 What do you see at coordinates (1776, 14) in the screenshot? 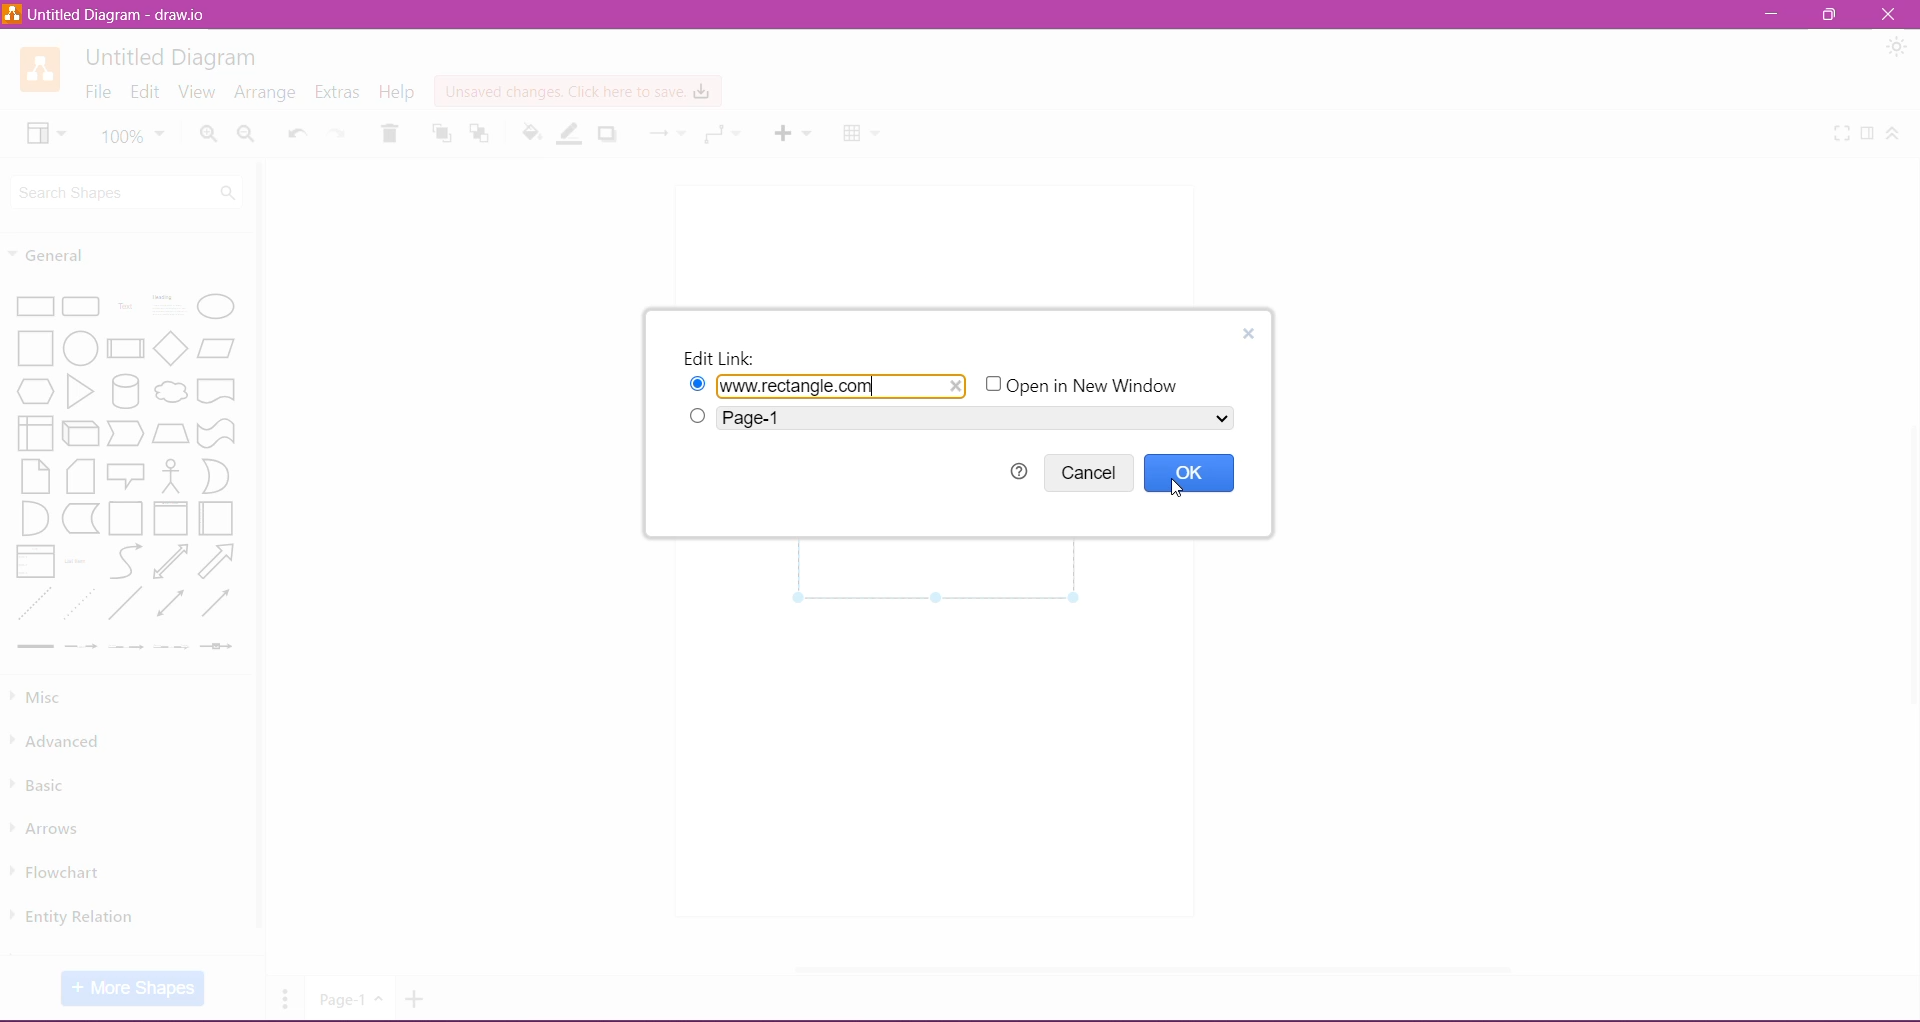
I see `Minimize` at bounding box center [1776, 14].